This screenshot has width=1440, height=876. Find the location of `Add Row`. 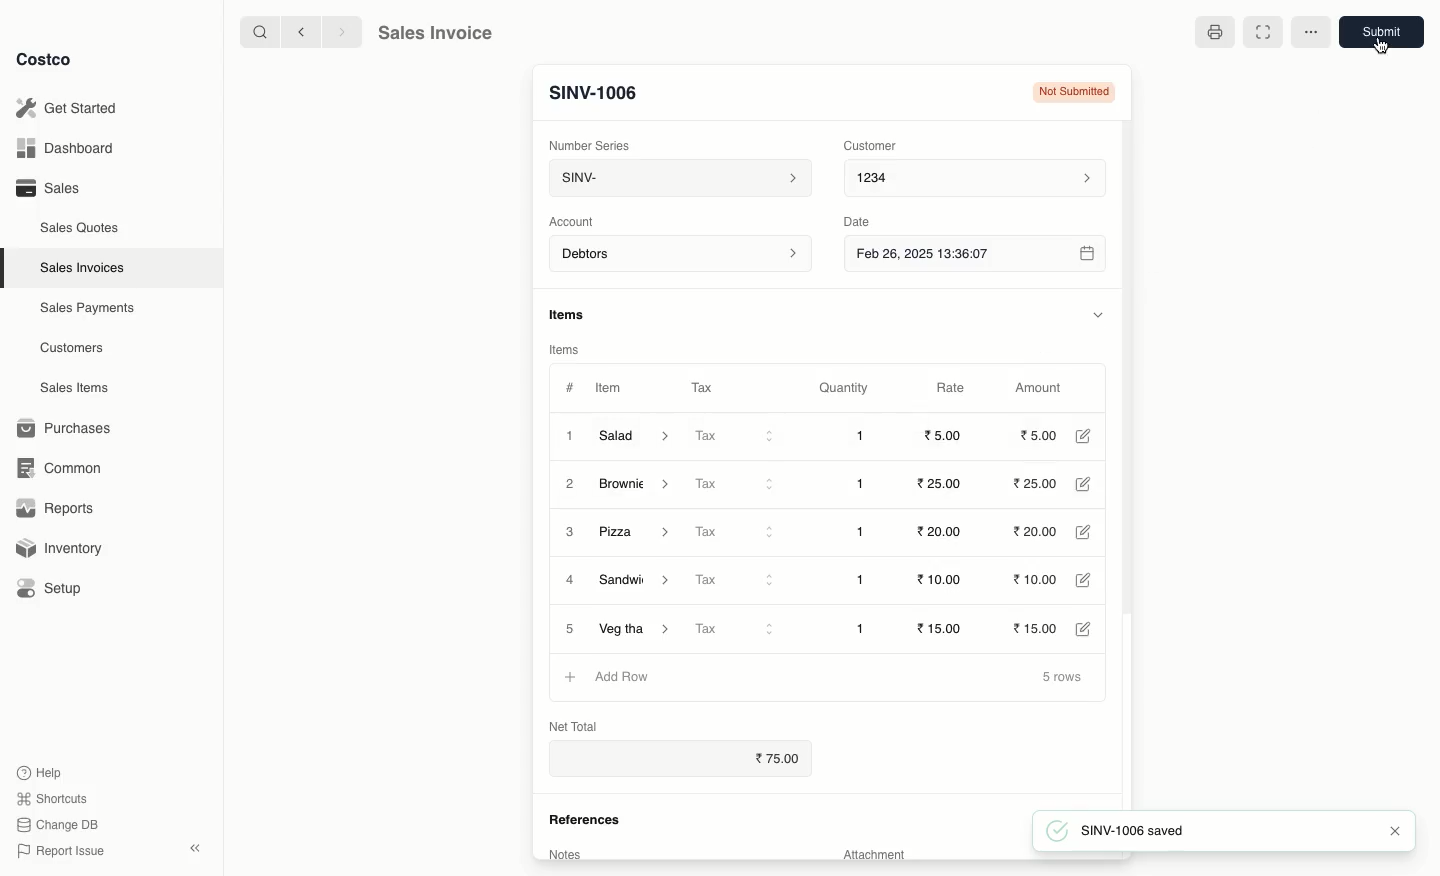

Add Row is located at coordinates (626, 677).